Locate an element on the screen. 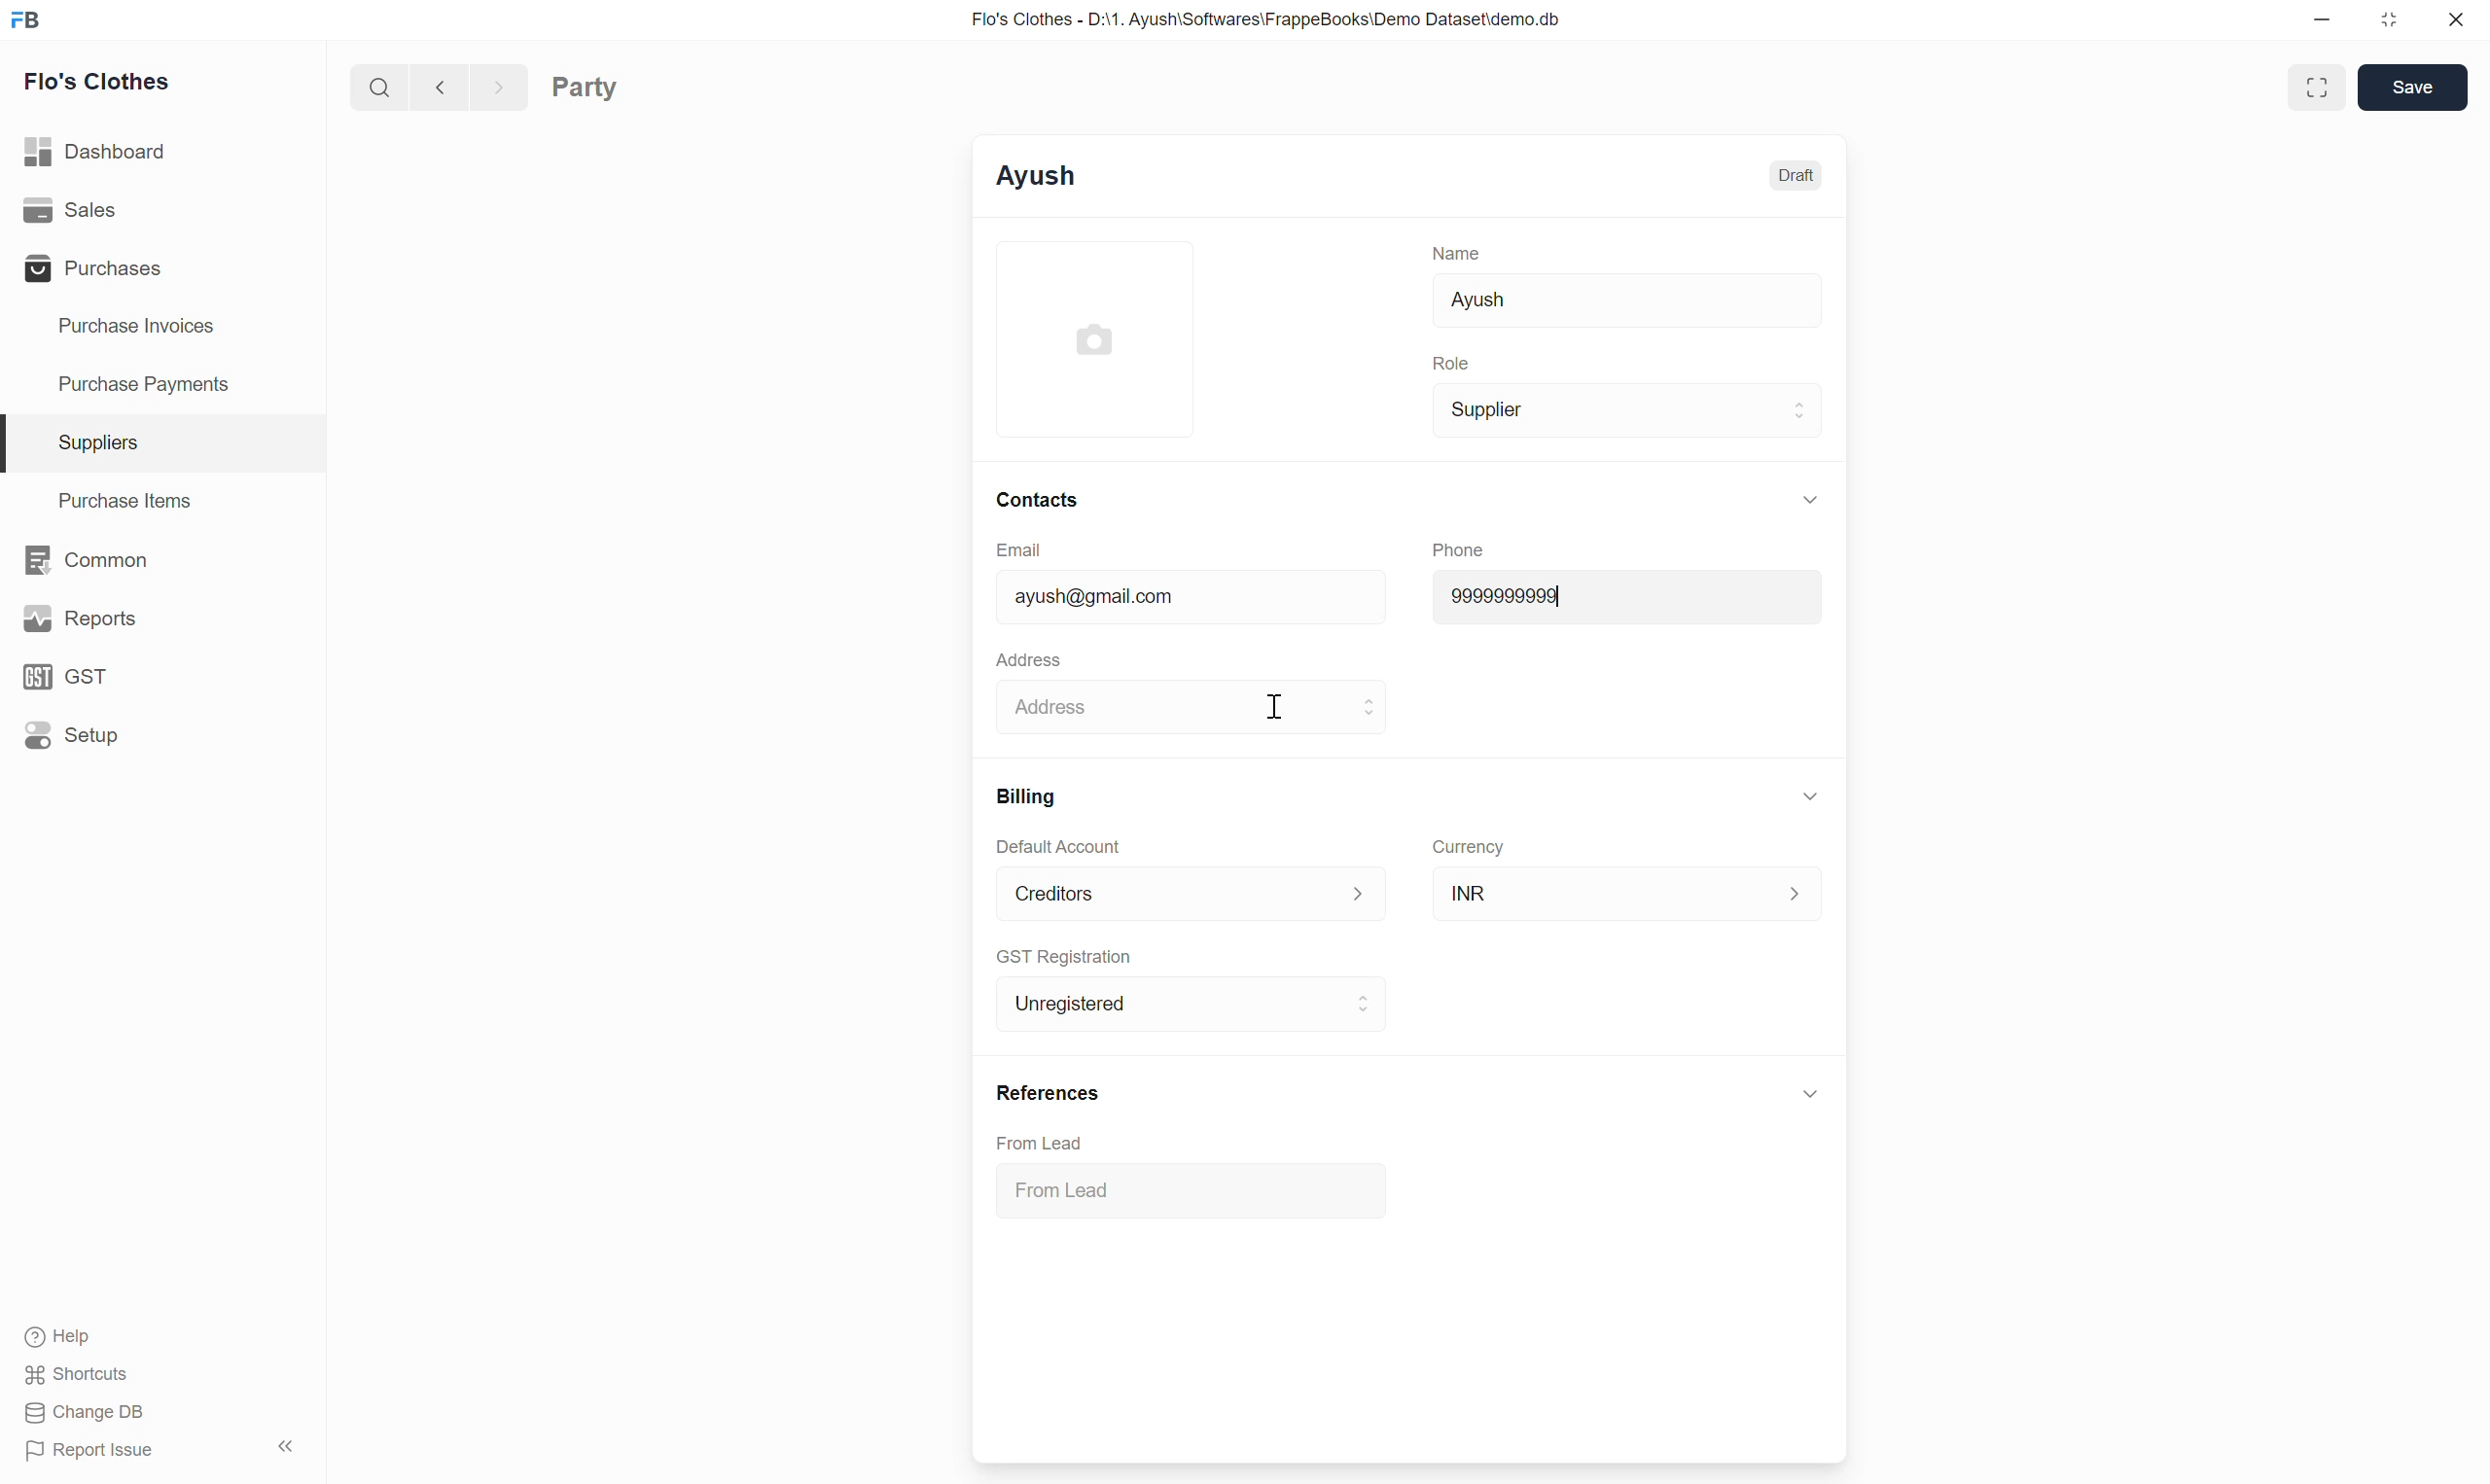  Billing is located at coordinates (1026, 797).